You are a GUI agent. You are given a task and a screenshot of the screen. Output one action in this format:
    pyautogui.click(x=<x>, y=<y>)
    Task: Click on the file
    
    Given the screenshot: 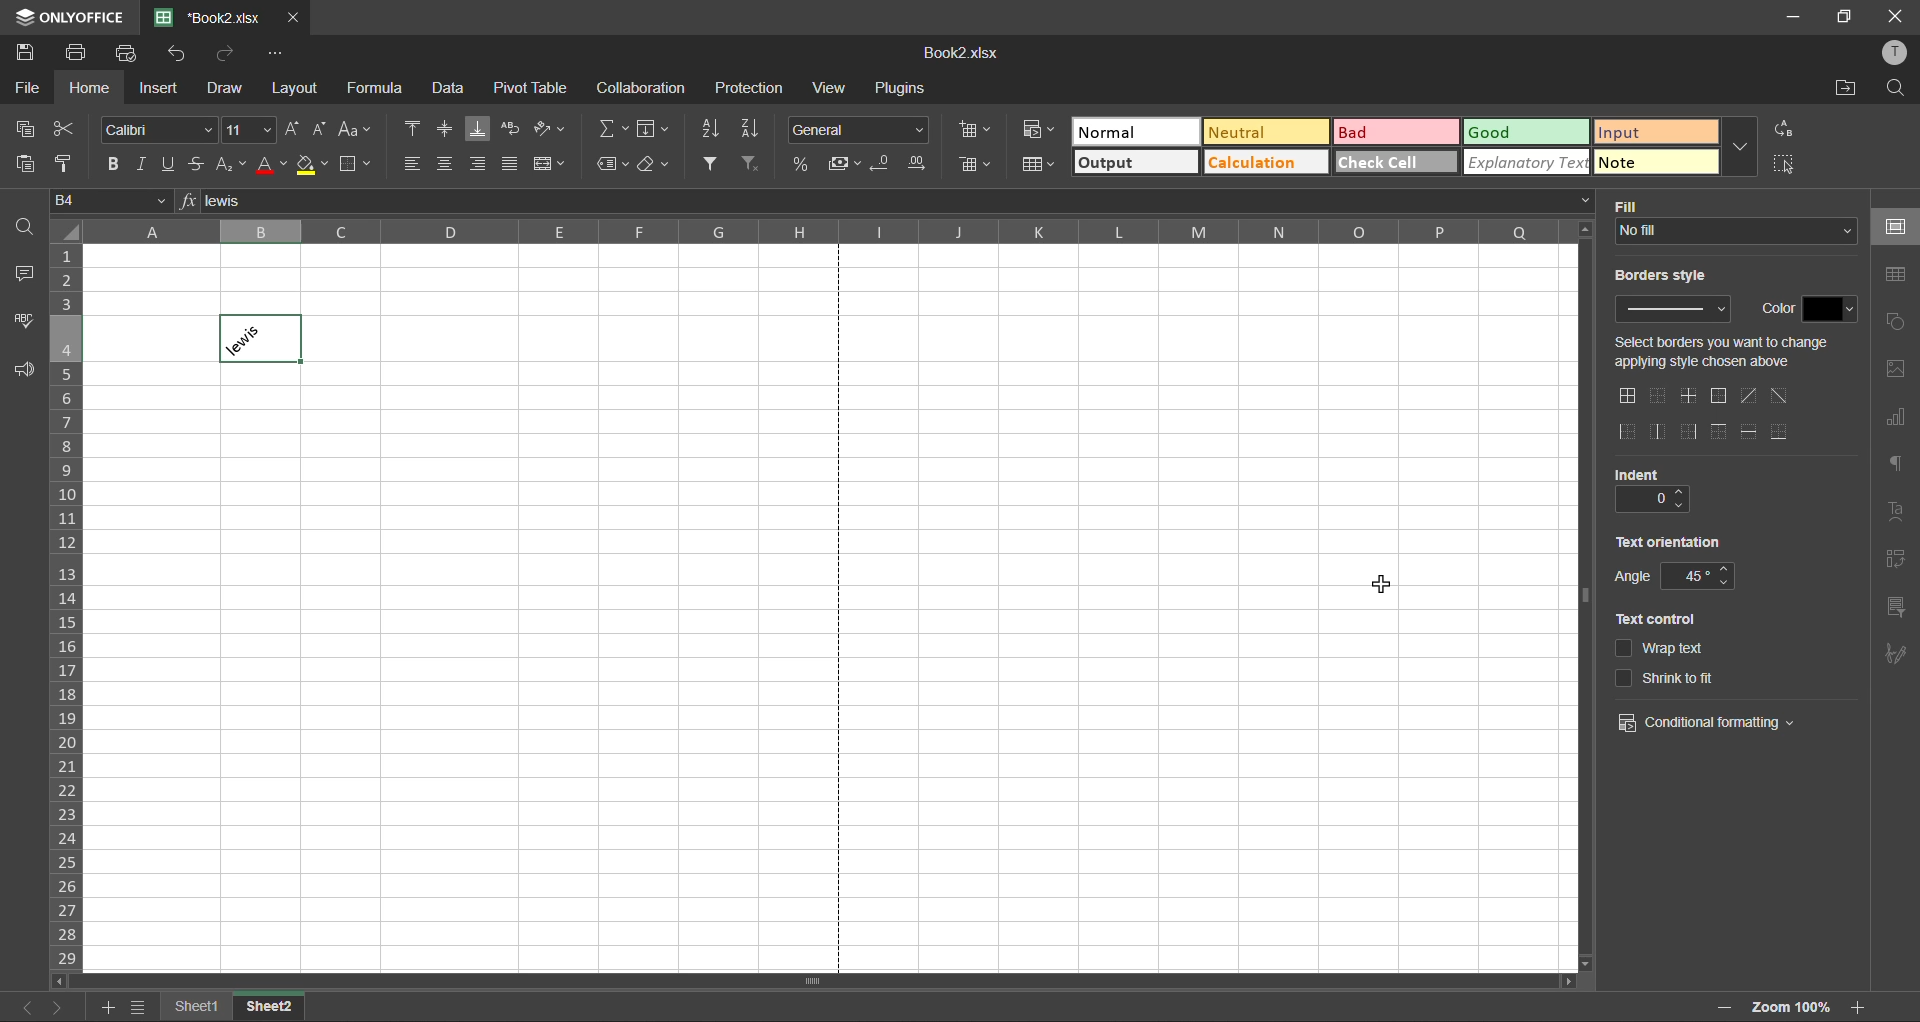 What is the action you would take?
    pyautogui.click(x=28, y=88)
    